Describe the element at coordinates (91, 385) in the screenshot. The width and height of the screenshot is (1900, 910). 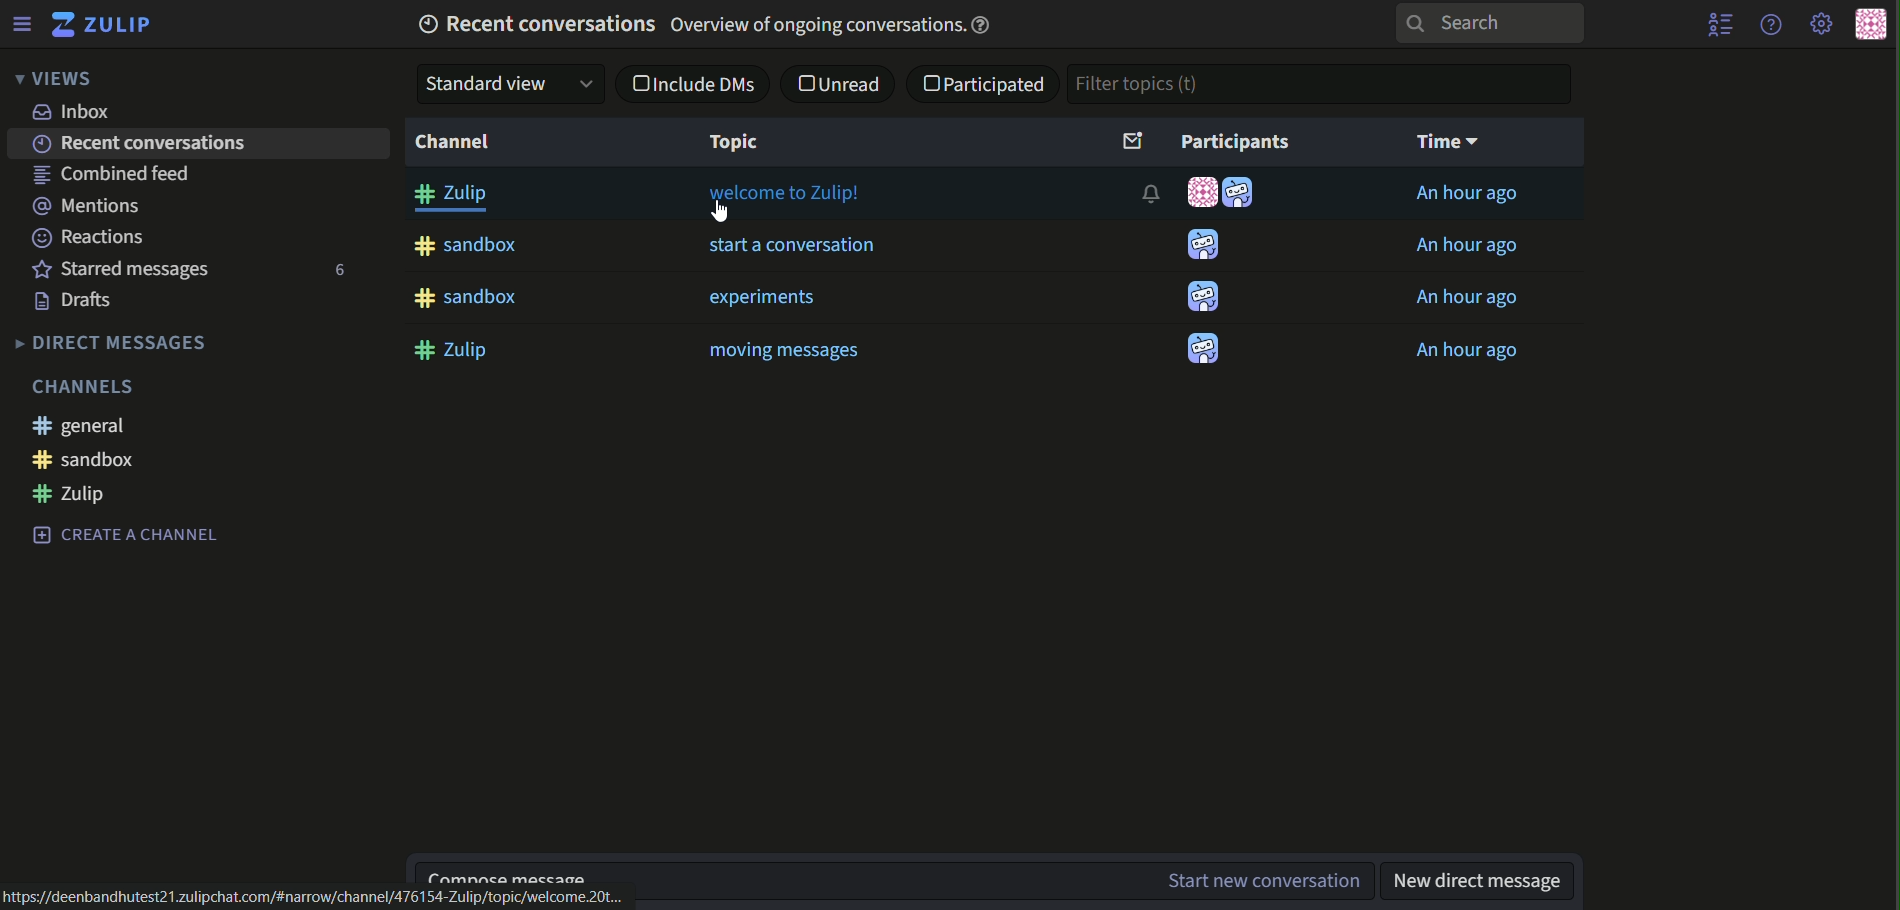
I see `text` at that location.